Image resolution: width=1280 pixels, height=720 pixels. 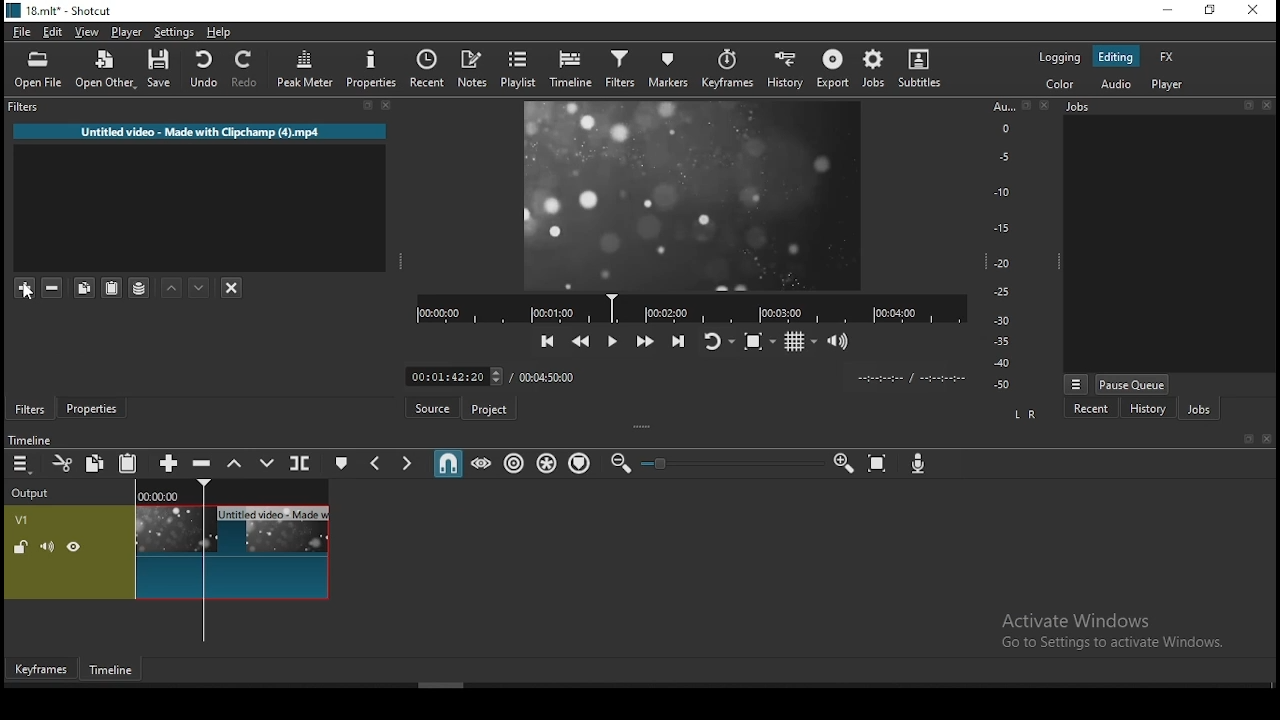 I want to click on keyframes, so click(x=42, y=669).